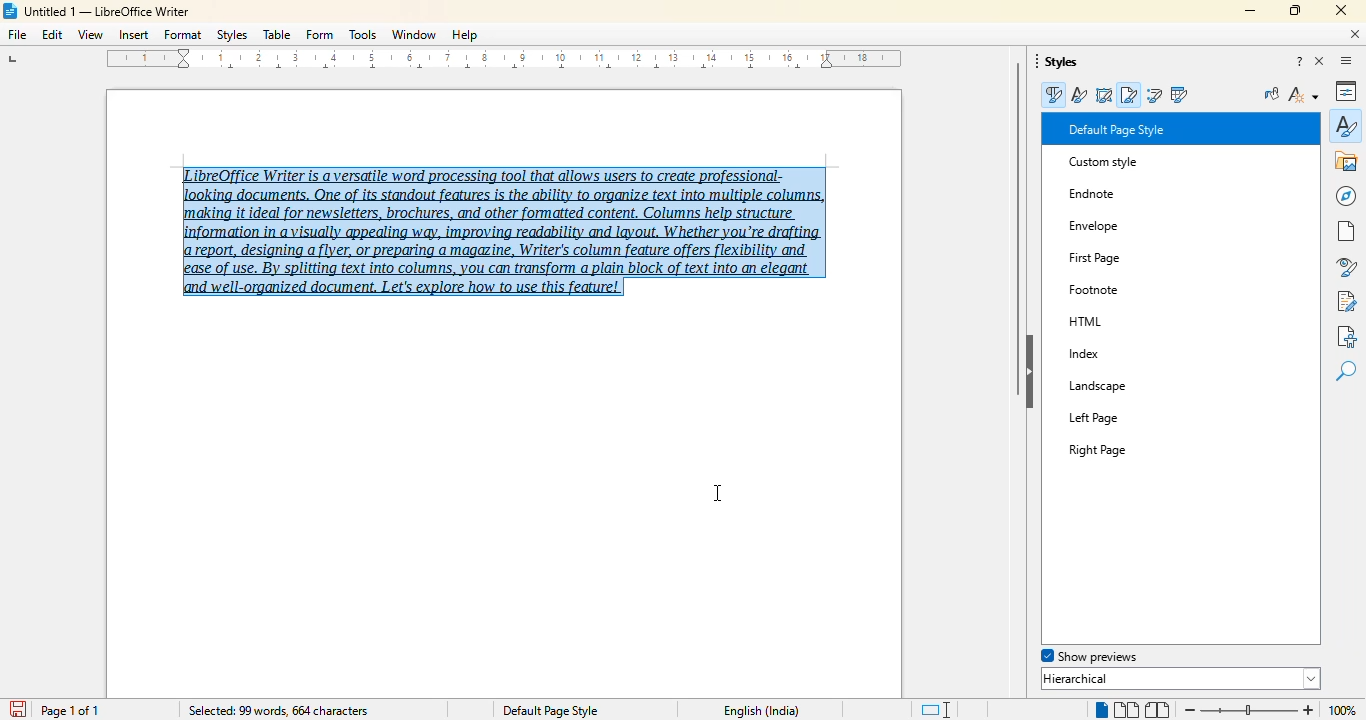 The image size is (1366, 720). What do you see at coordinates (1128, 413) in the screenshot?
I see `Right Page` at bounding box center [1128, 413].